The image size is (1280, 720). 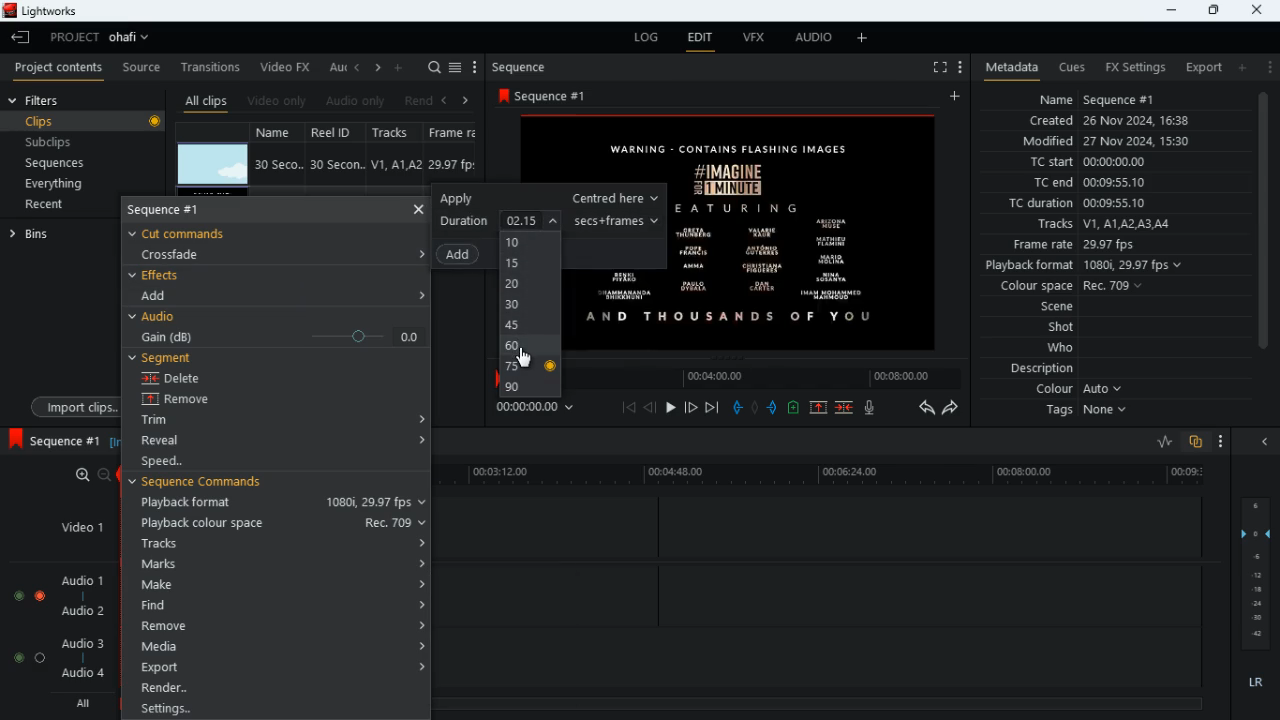 What do you see at coordinates (958, 97) in the screenshot?
I see `add` at bounding box center [958, 97].